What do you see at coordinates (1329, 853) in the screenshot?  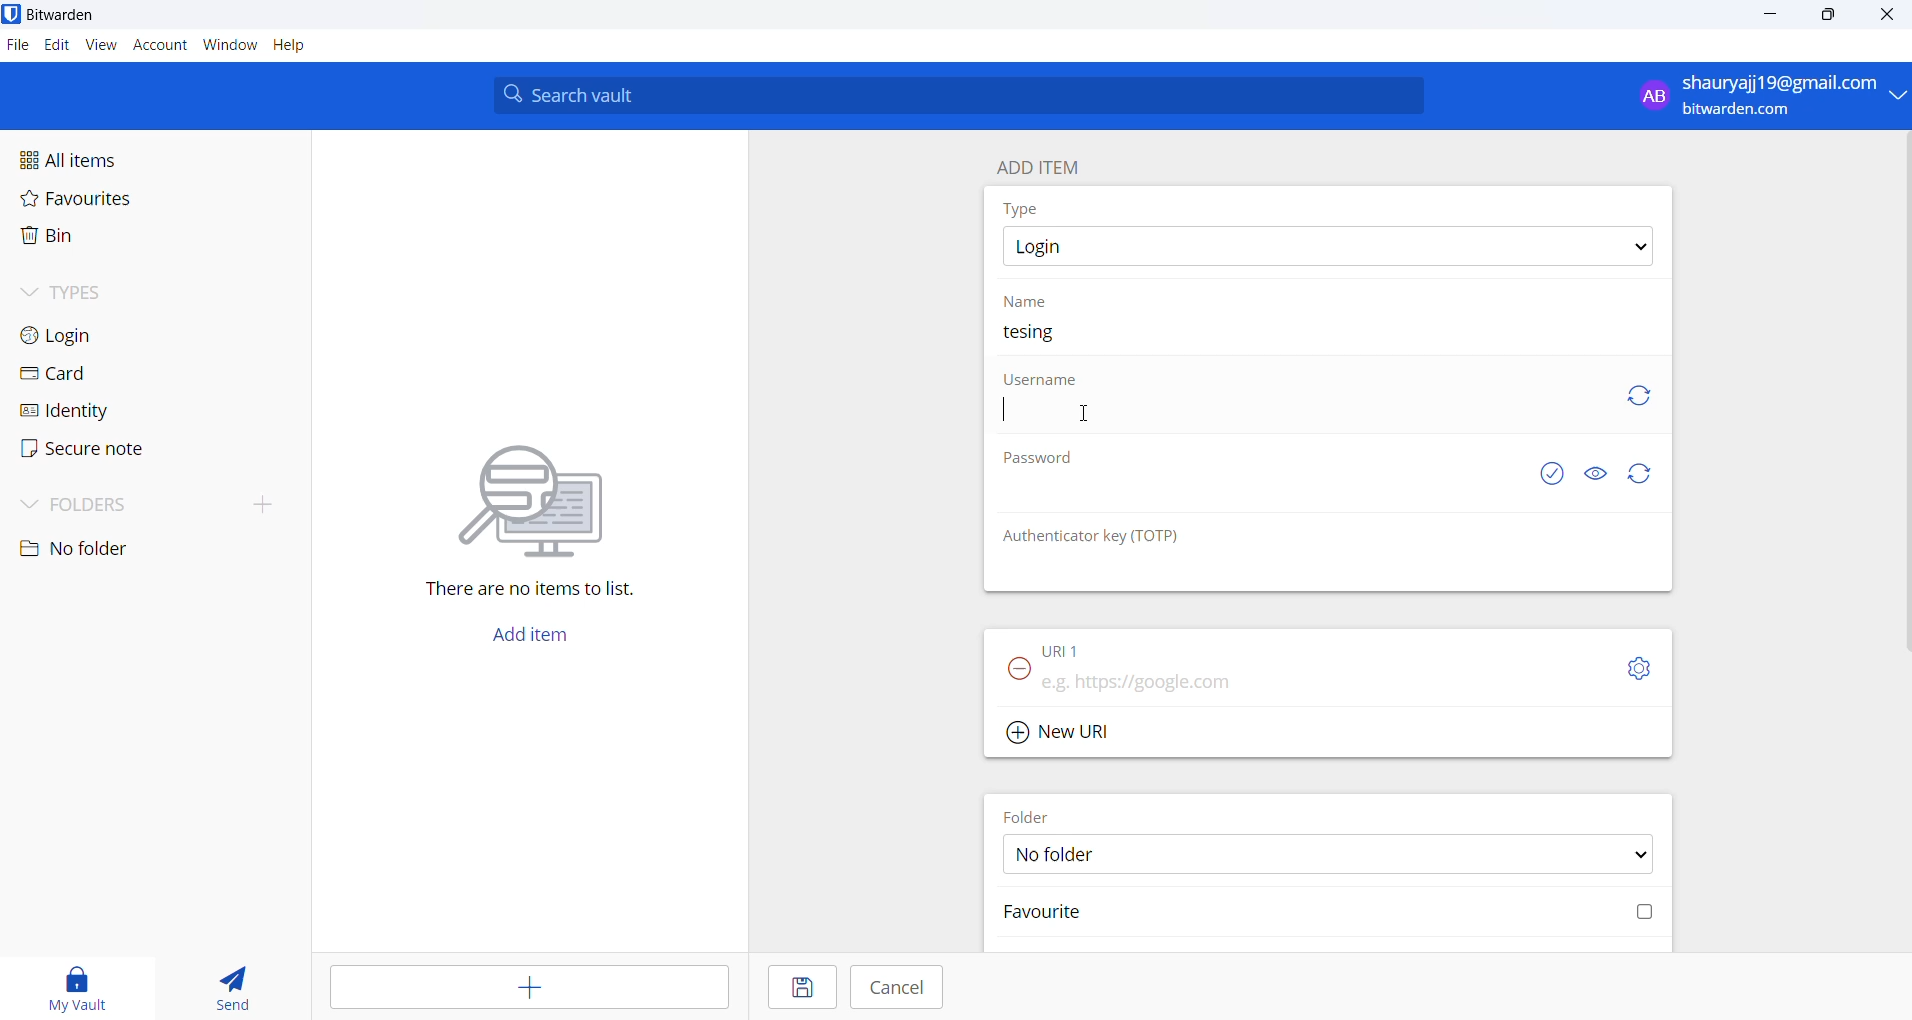 I see `Folder options` at bounding box center [1329, 853].